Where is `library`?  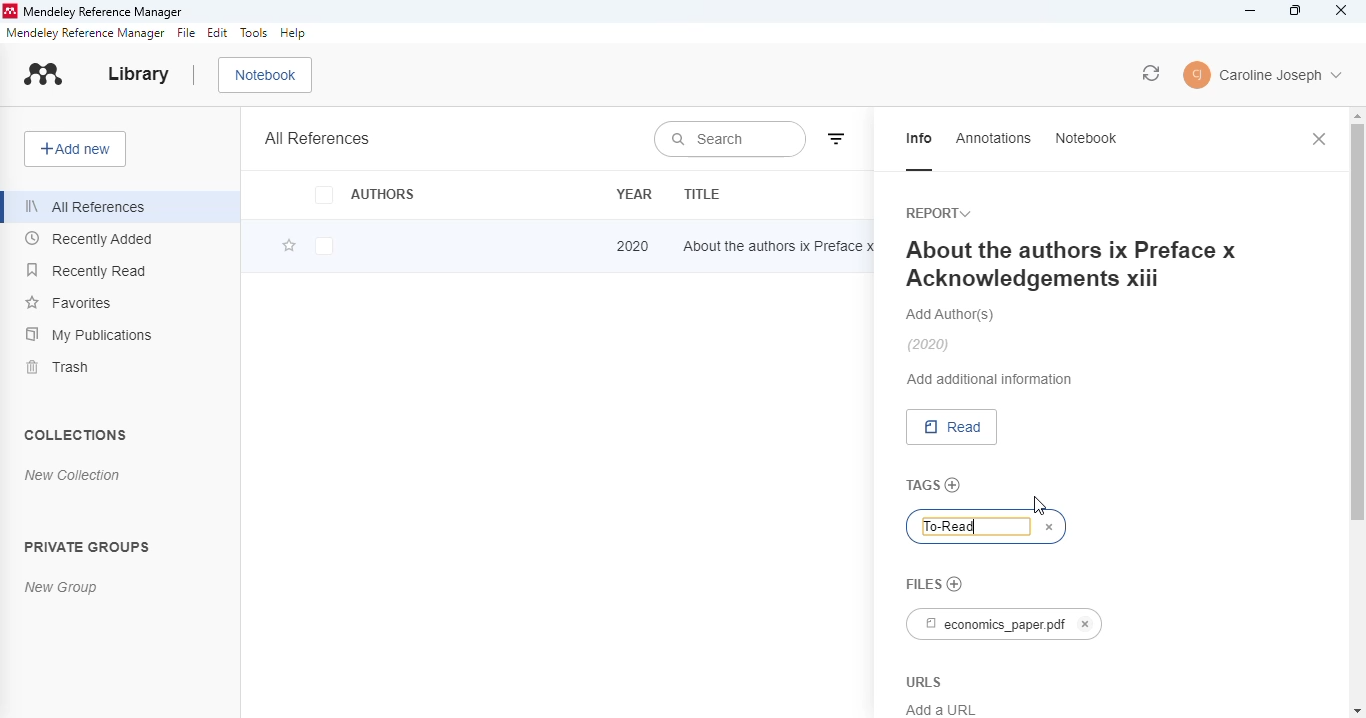 library is located at coordinates (138, 74).